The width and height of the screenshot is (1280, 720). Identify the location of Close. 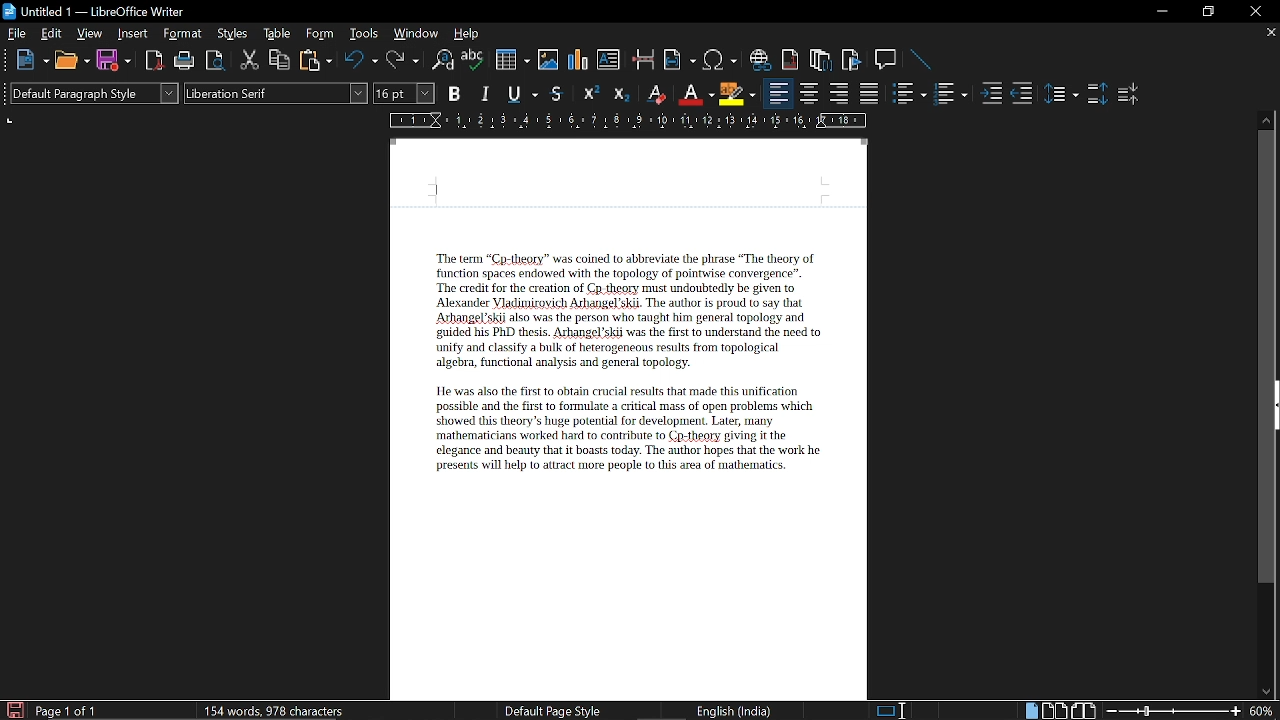
(1255, 11).